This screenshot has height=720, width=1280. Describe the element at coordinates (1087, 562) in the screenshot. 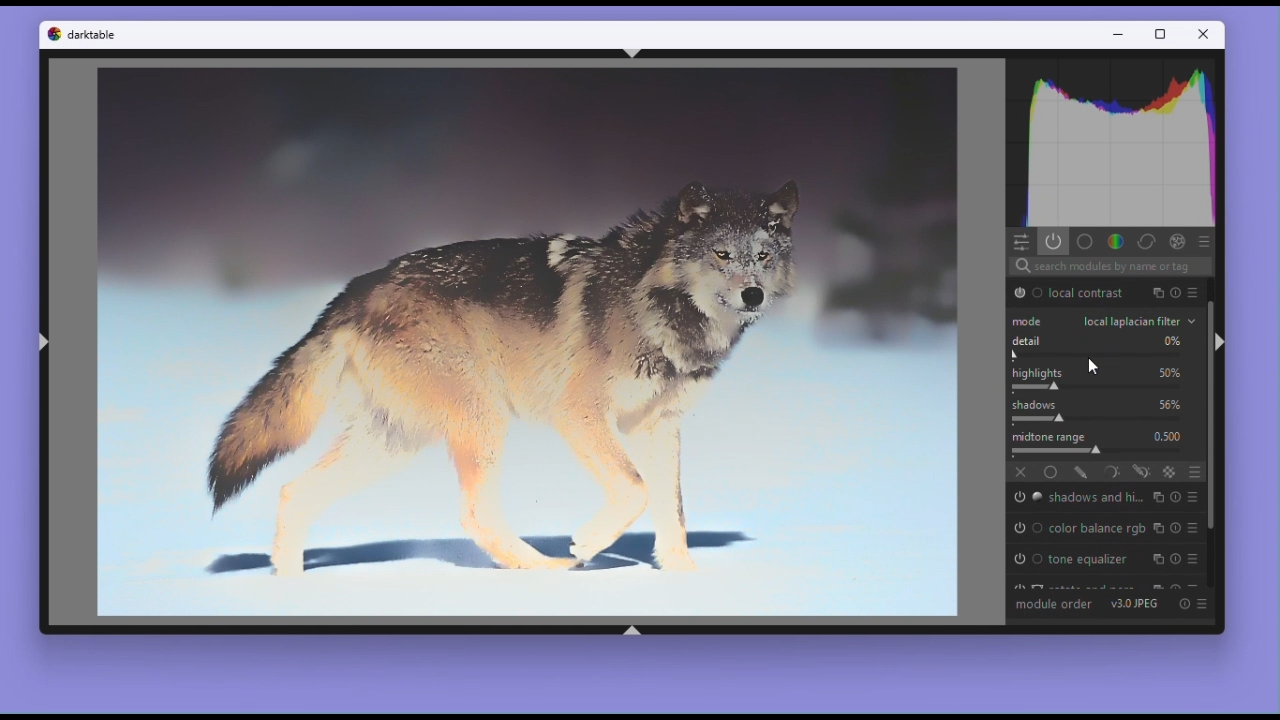

I see `Tone equalizer` at that location.